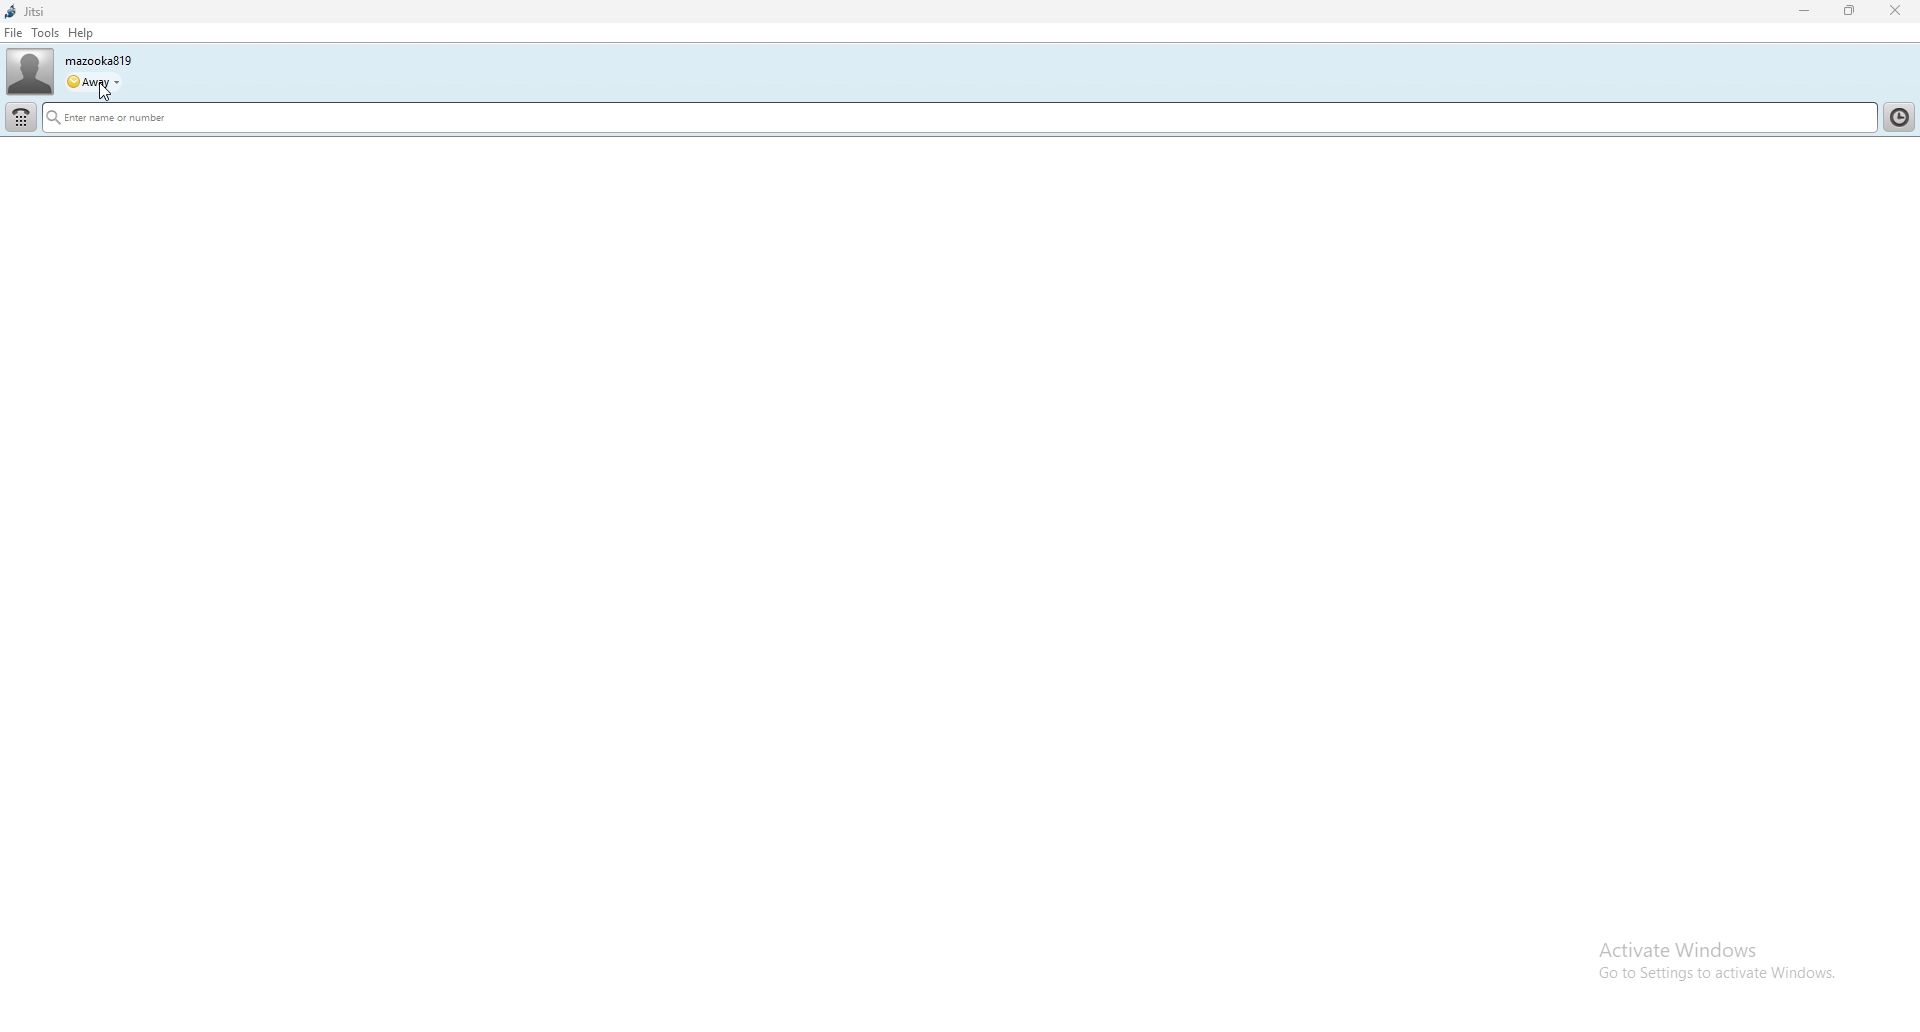 This screenshot has width=1920, height=1032. What do you see at coordinates (1722, 948) in the screenshot?
I see `active windows go to settings to achieve windows` at bounding box center [1722, 948].